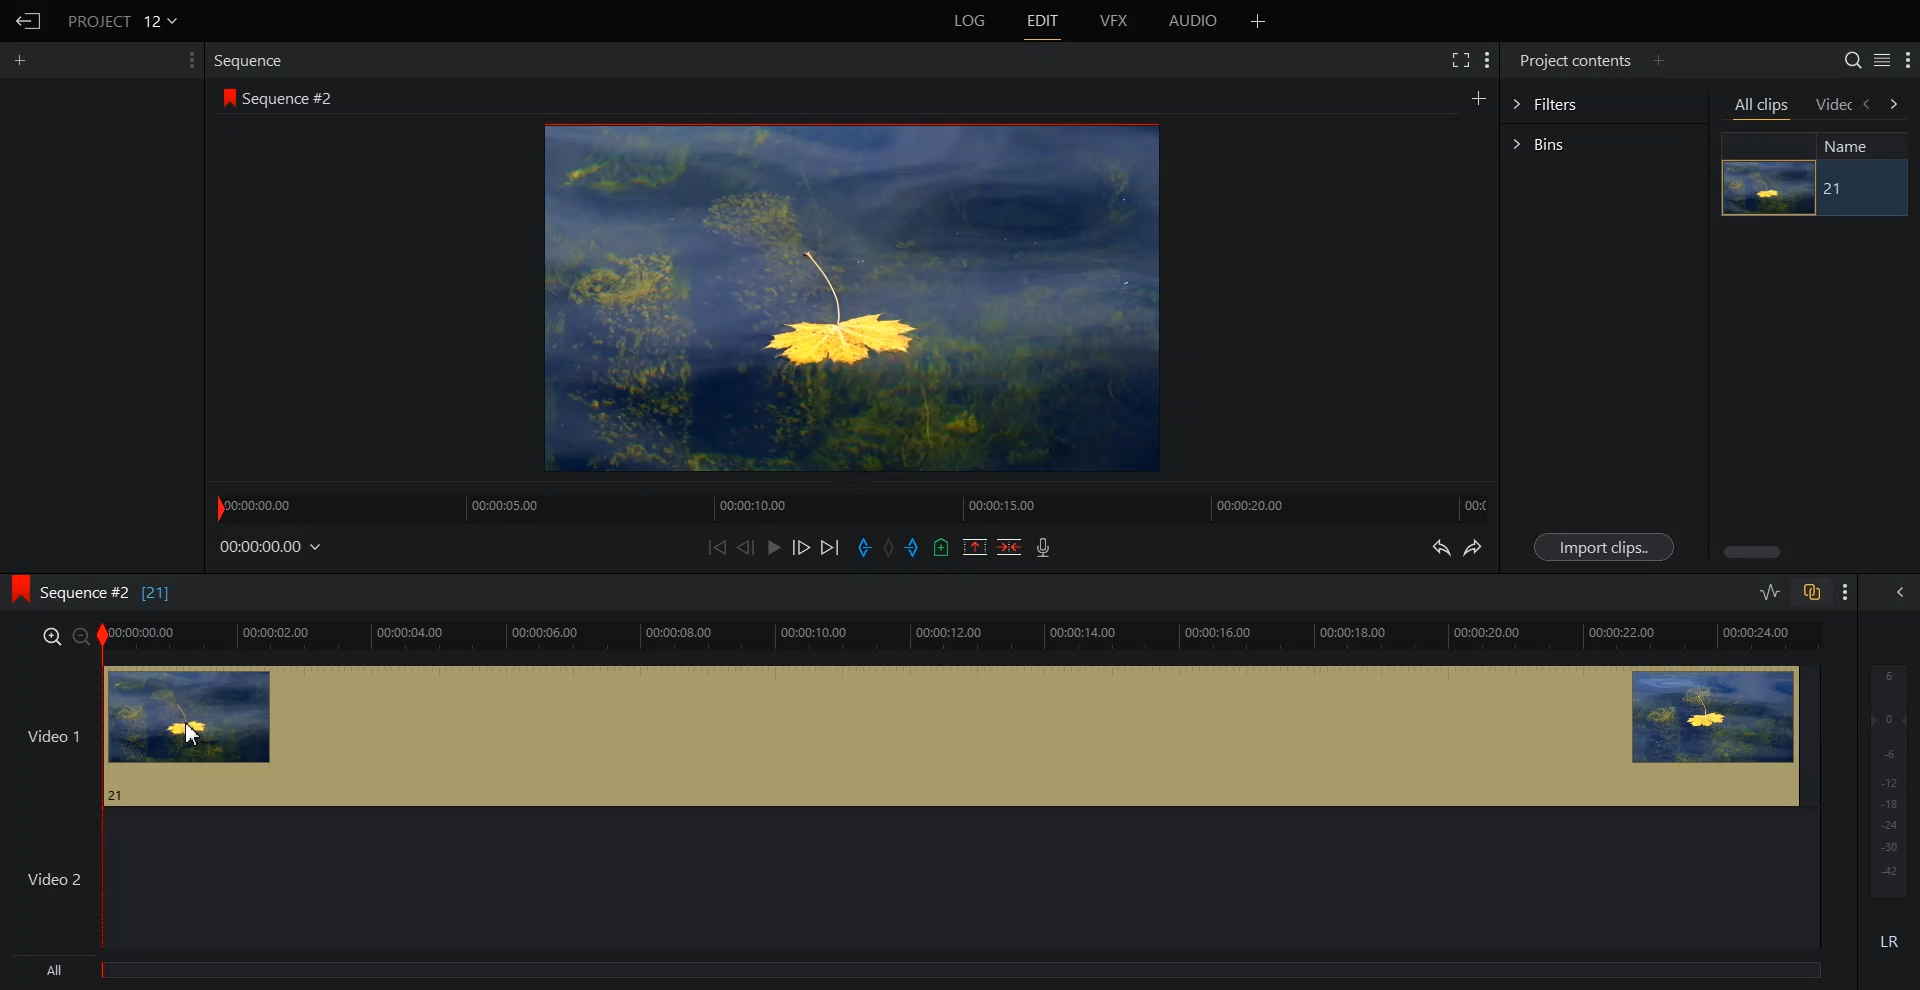 The image size is (1920, 990). I want to click on Show Setting Menu, so click(1843, 594).